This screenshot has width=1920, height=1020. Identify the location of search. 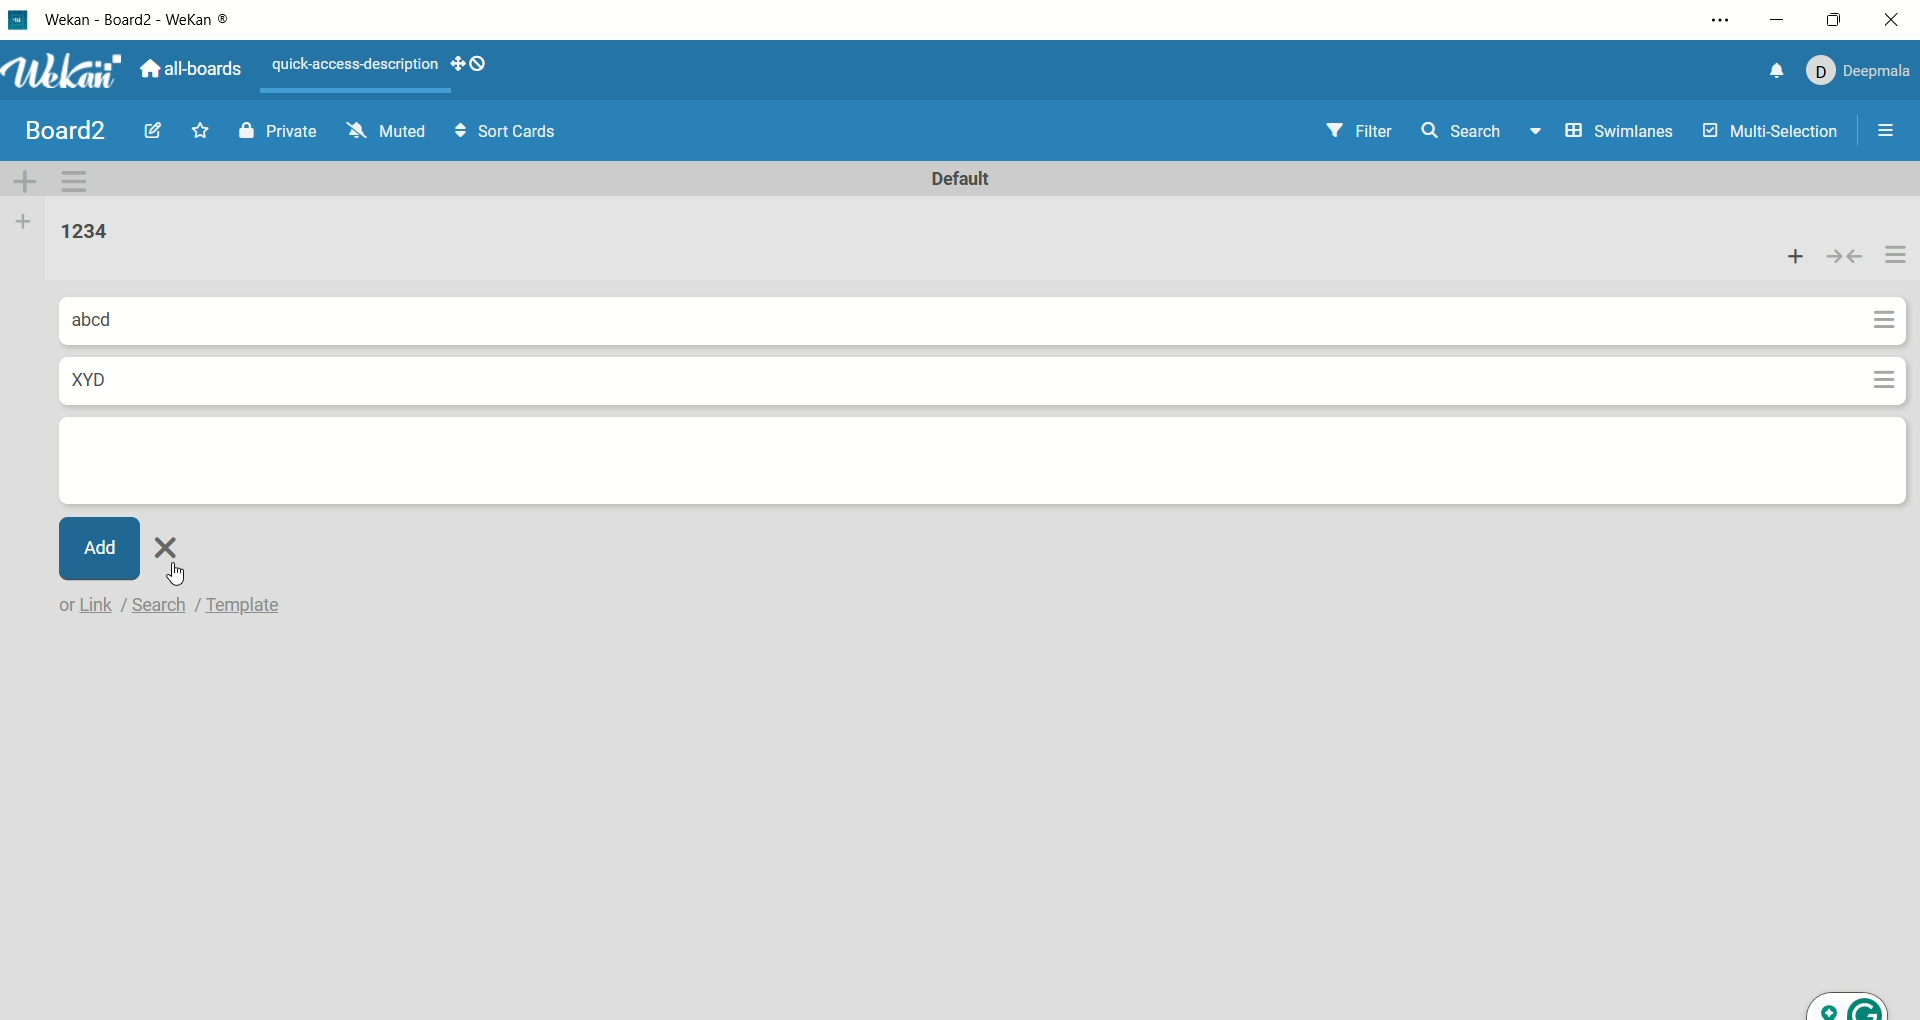
(1486, 128).